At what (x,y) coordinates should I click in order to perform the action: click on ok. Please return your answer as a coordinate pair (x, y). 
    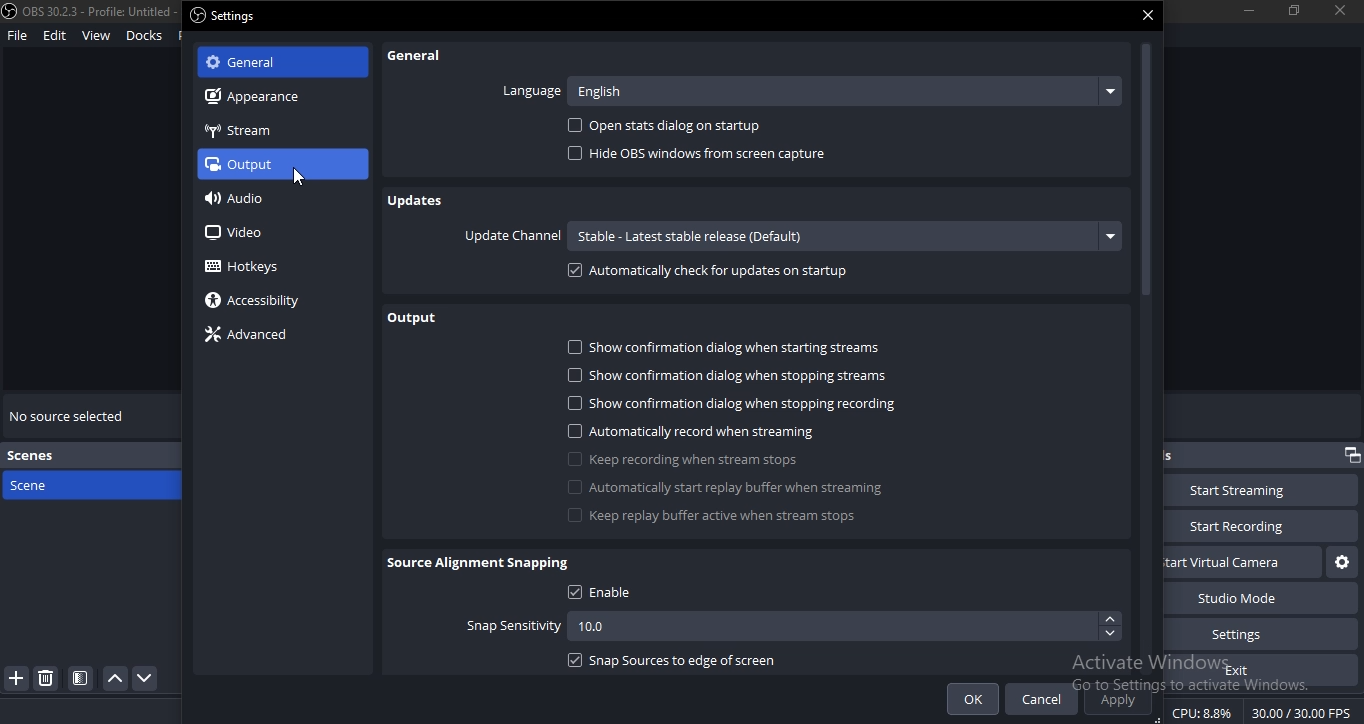
    Looking at the image, I should click on (973, 699).